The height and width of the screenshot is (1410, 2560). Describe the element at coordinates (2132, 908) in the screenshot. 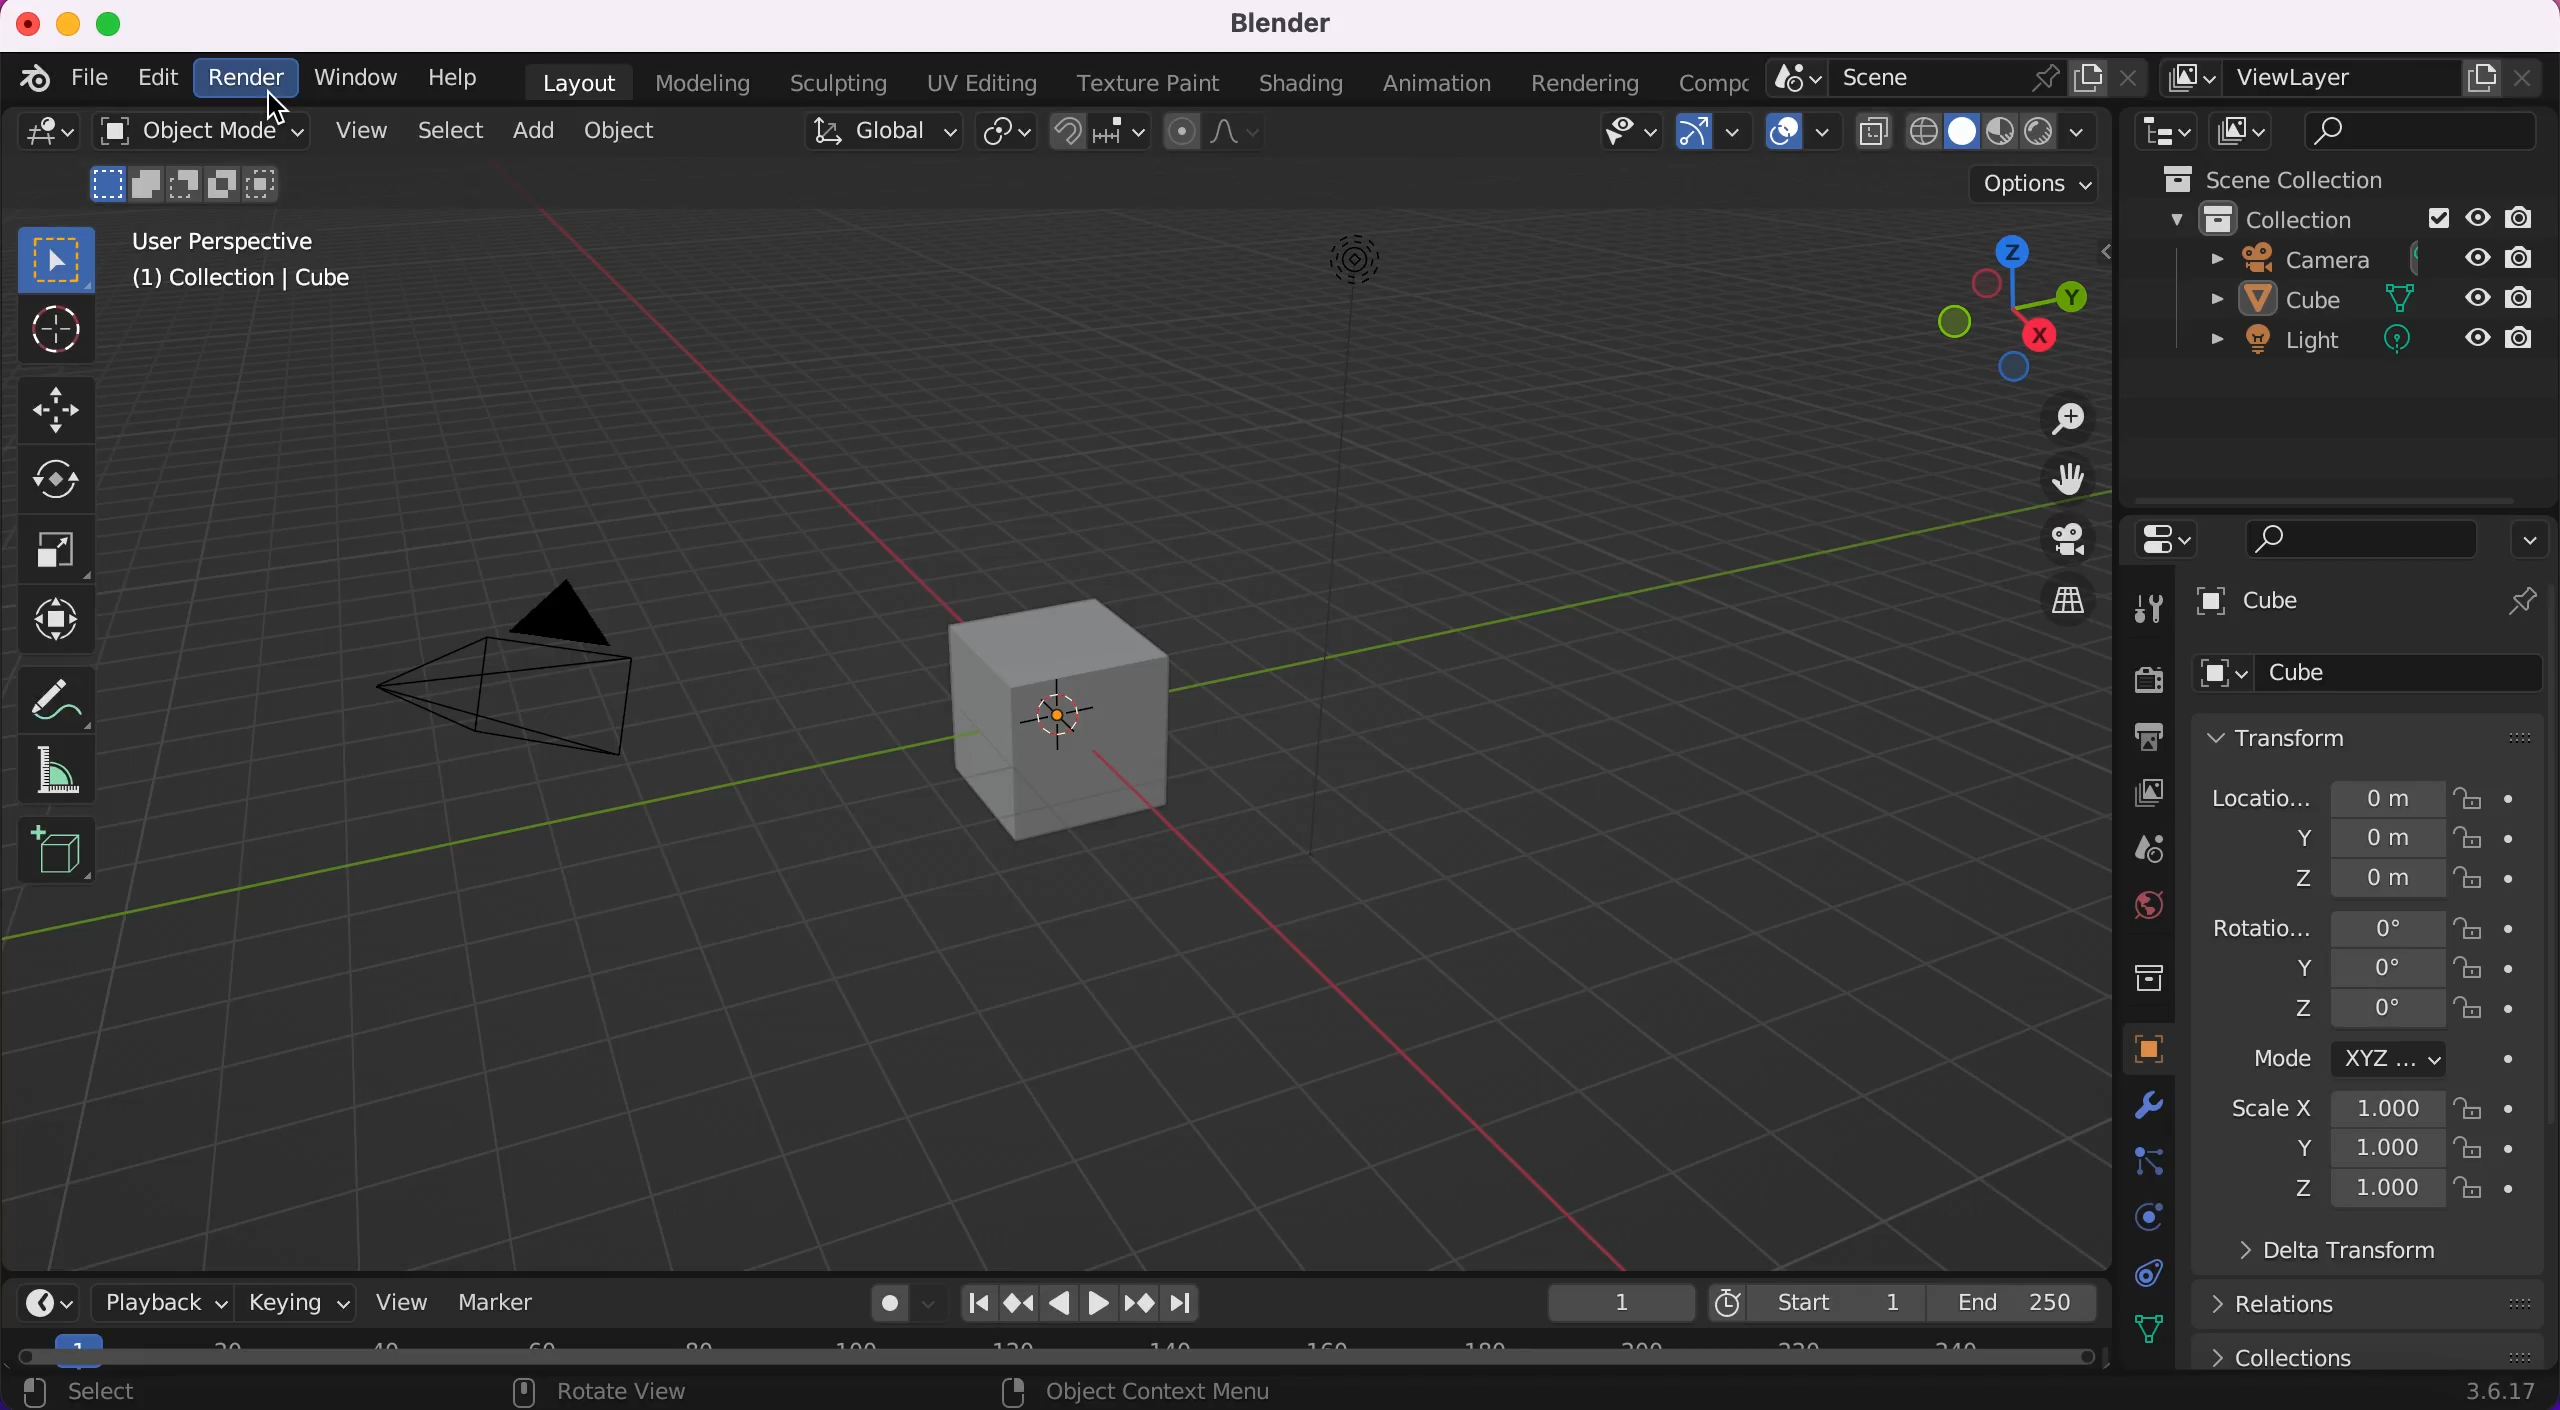

I see `world` at that location.